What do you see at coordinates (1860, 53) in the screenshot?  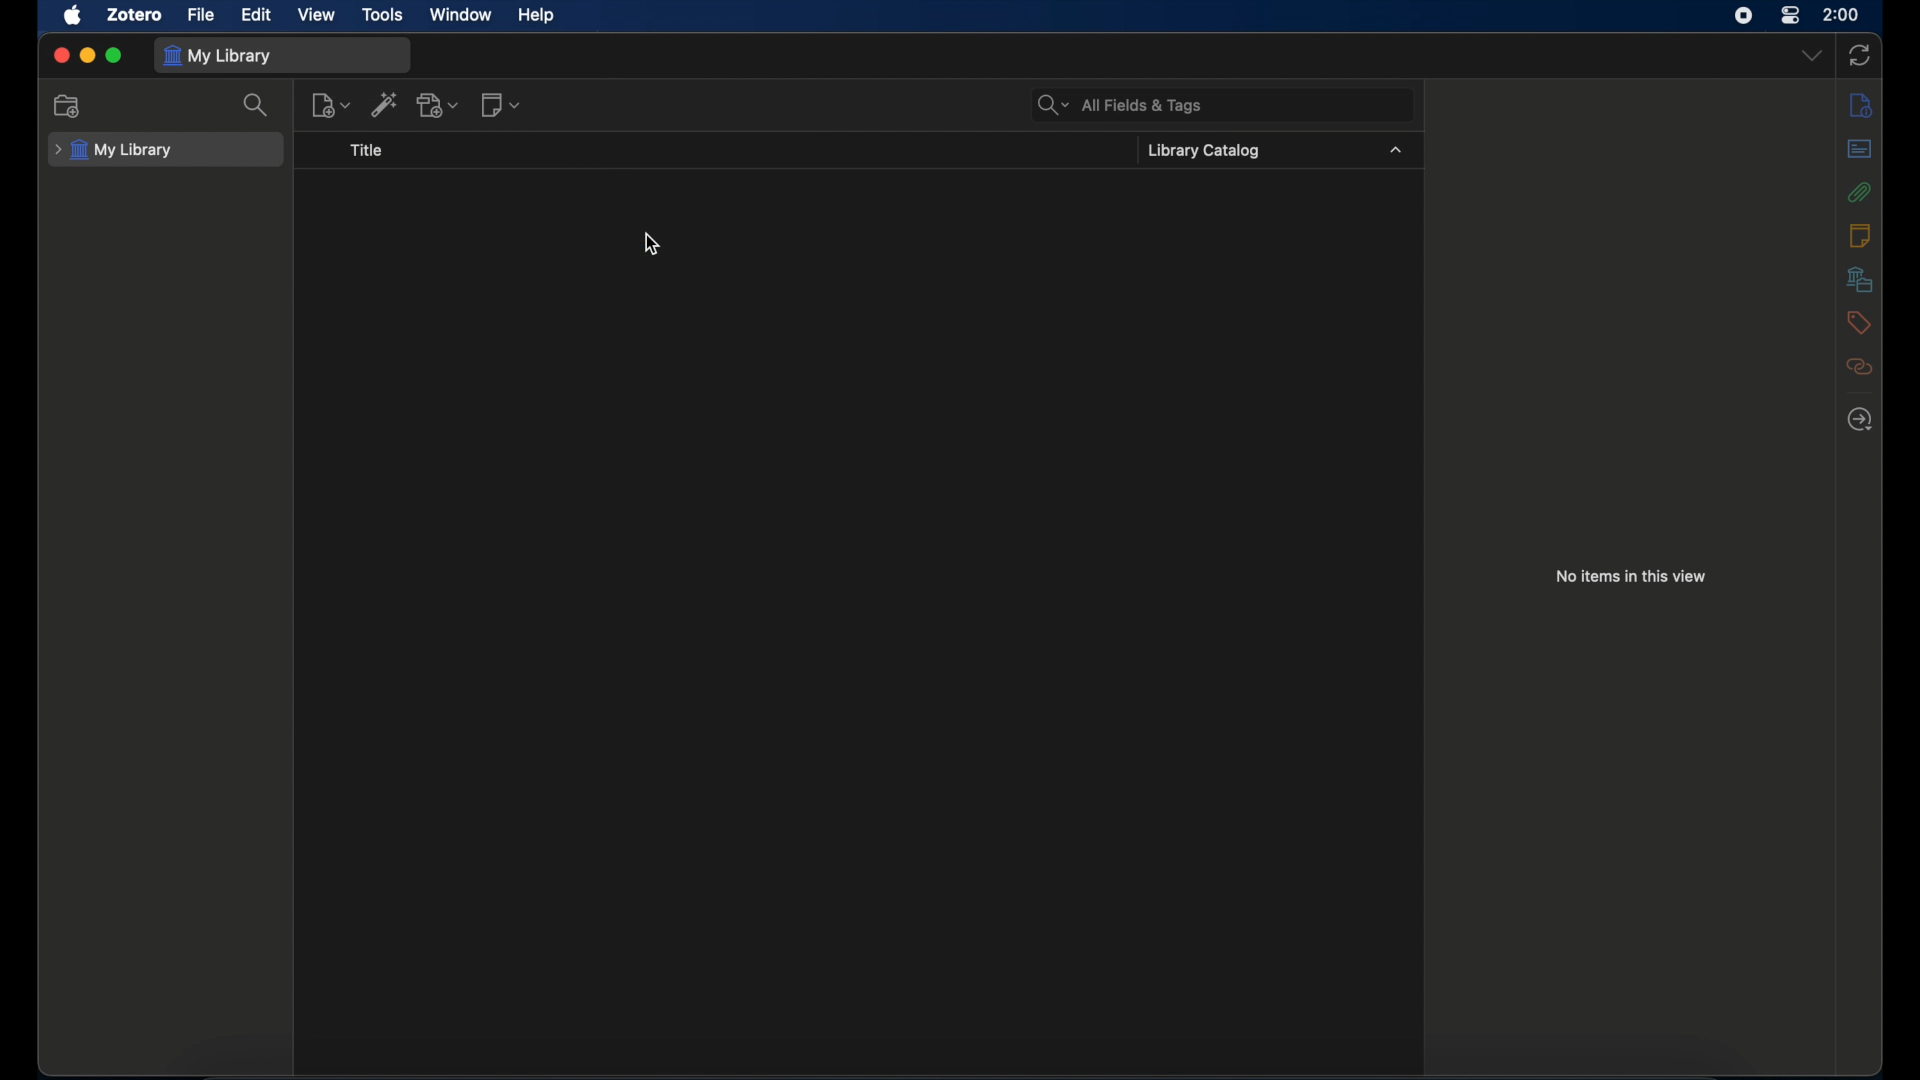 I see `sync` at bounding box center [1860, 53].